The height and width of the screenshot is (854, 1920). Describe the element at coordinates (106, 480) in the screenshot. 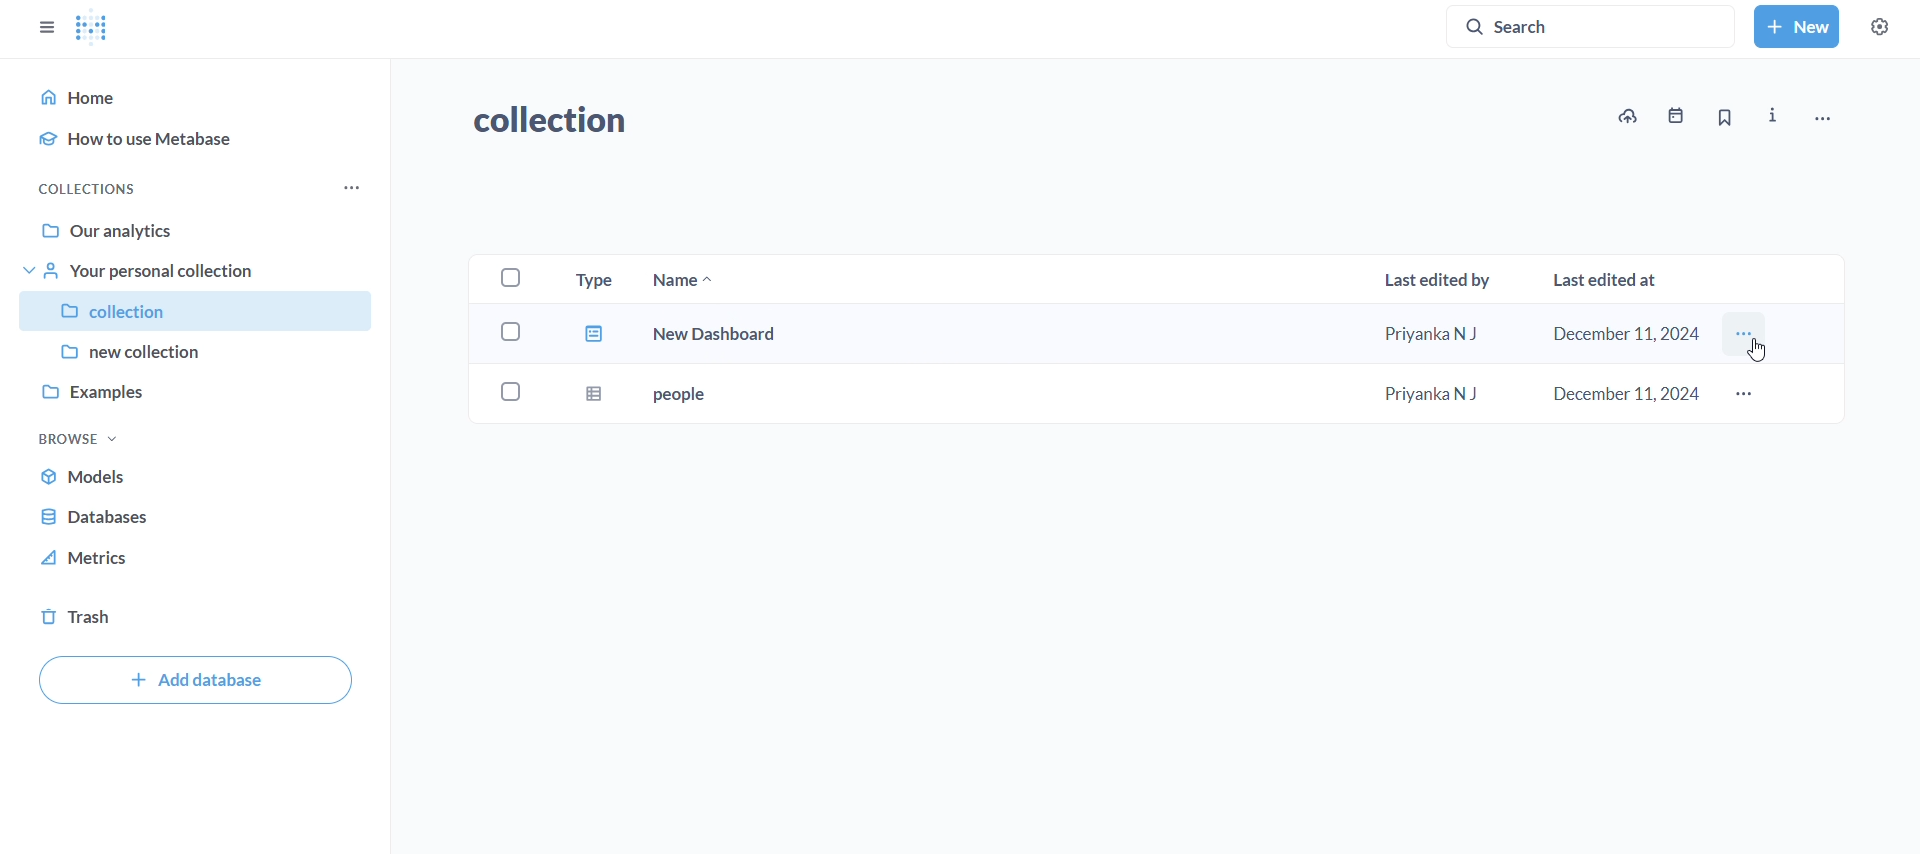

I see `models` at that location.